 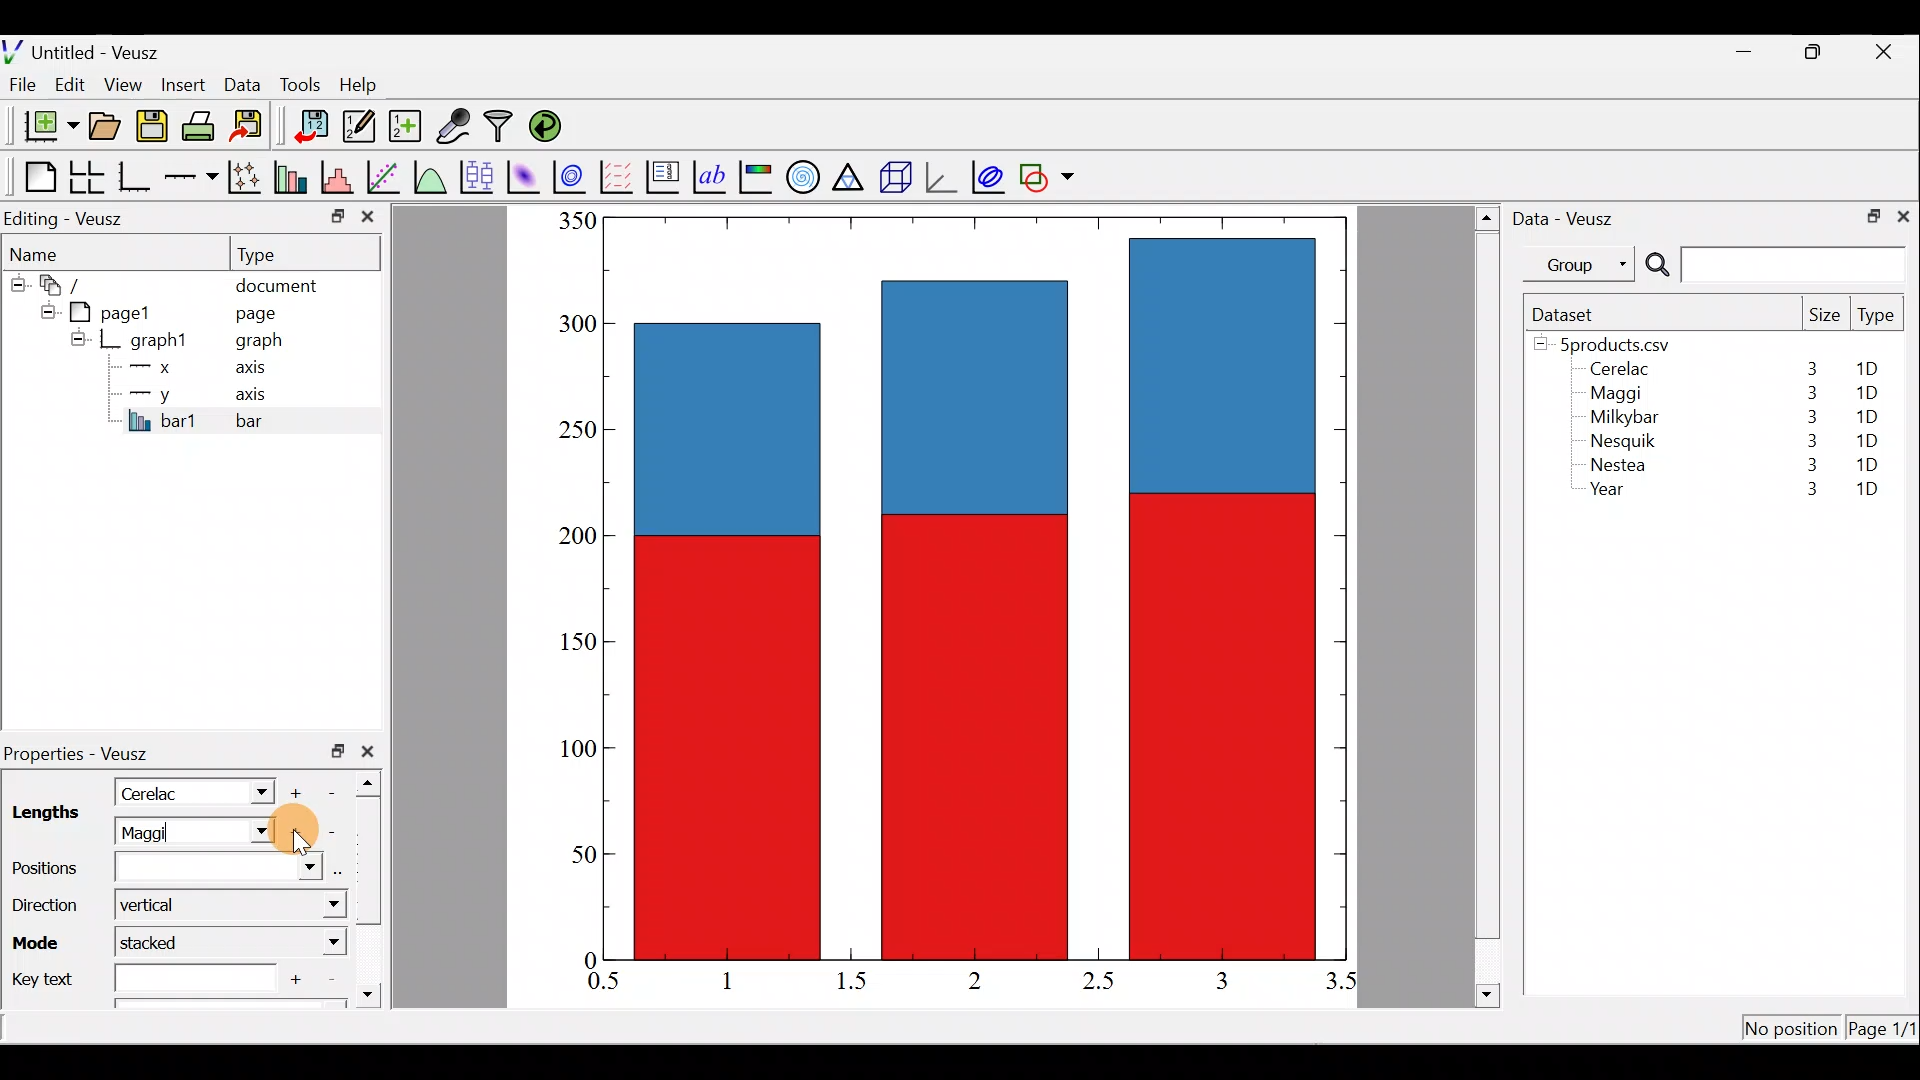 What do you see at coordinates (1867, 491) in the screenshot?
I see `1D` at bounding box center [1867, 491].